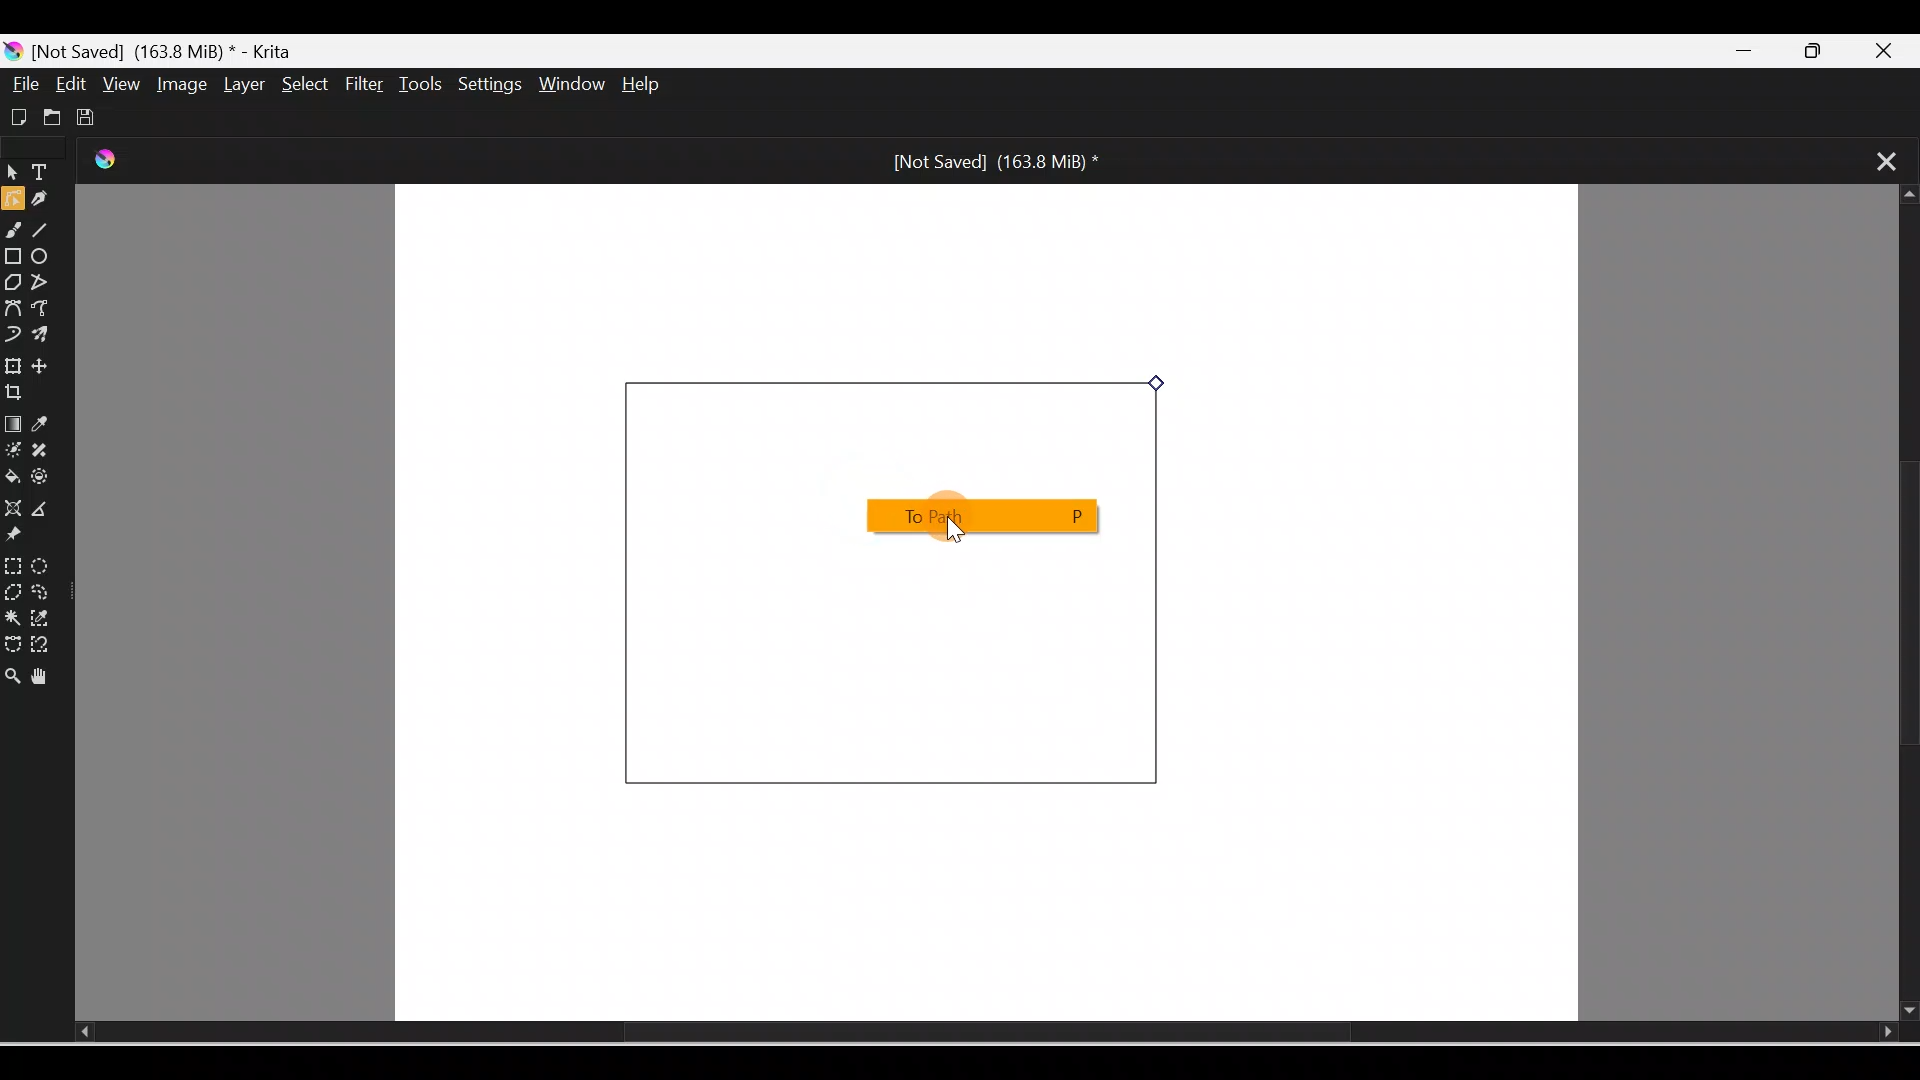 This screenshot has height=1080, width=1920. Describe the element at coordinates (13, 451) in the screenshot. I see `Colorize mask tool` at that location.